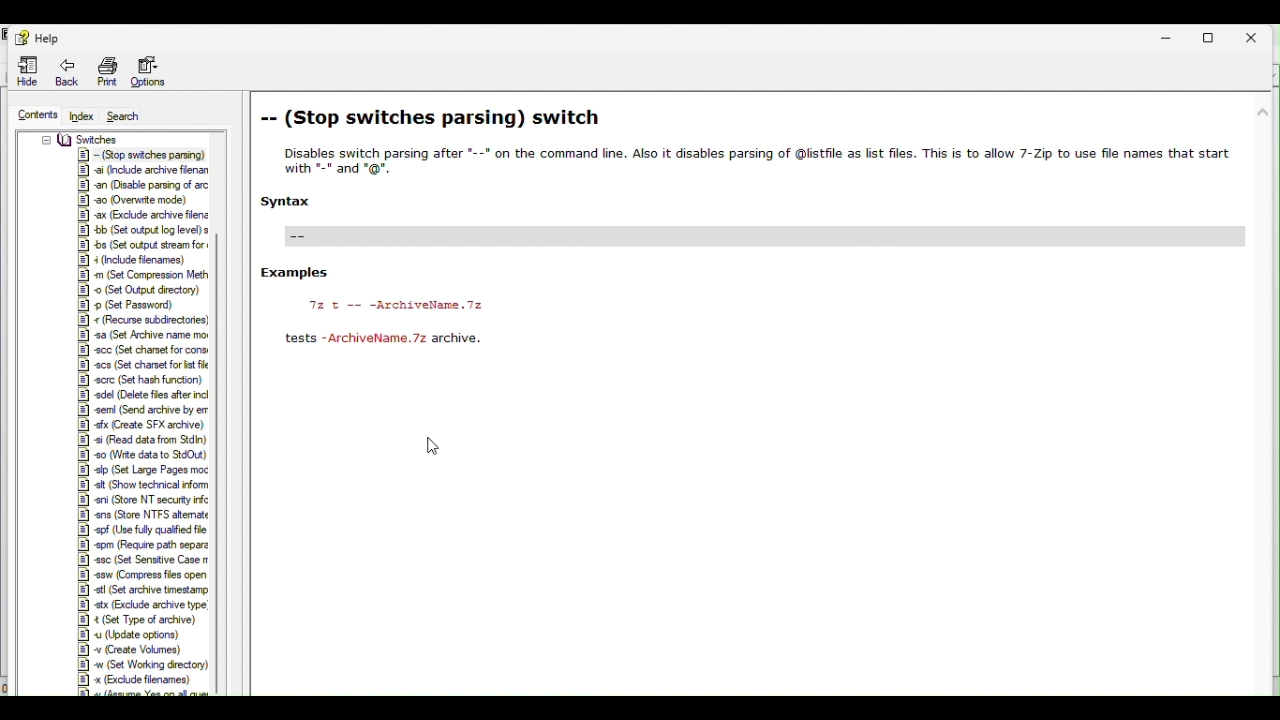 This screenshot has height=720, width=1280. What do you see at coordinates (147, 529) in the screenshot?
I see `` at bounding box center [147, 529].